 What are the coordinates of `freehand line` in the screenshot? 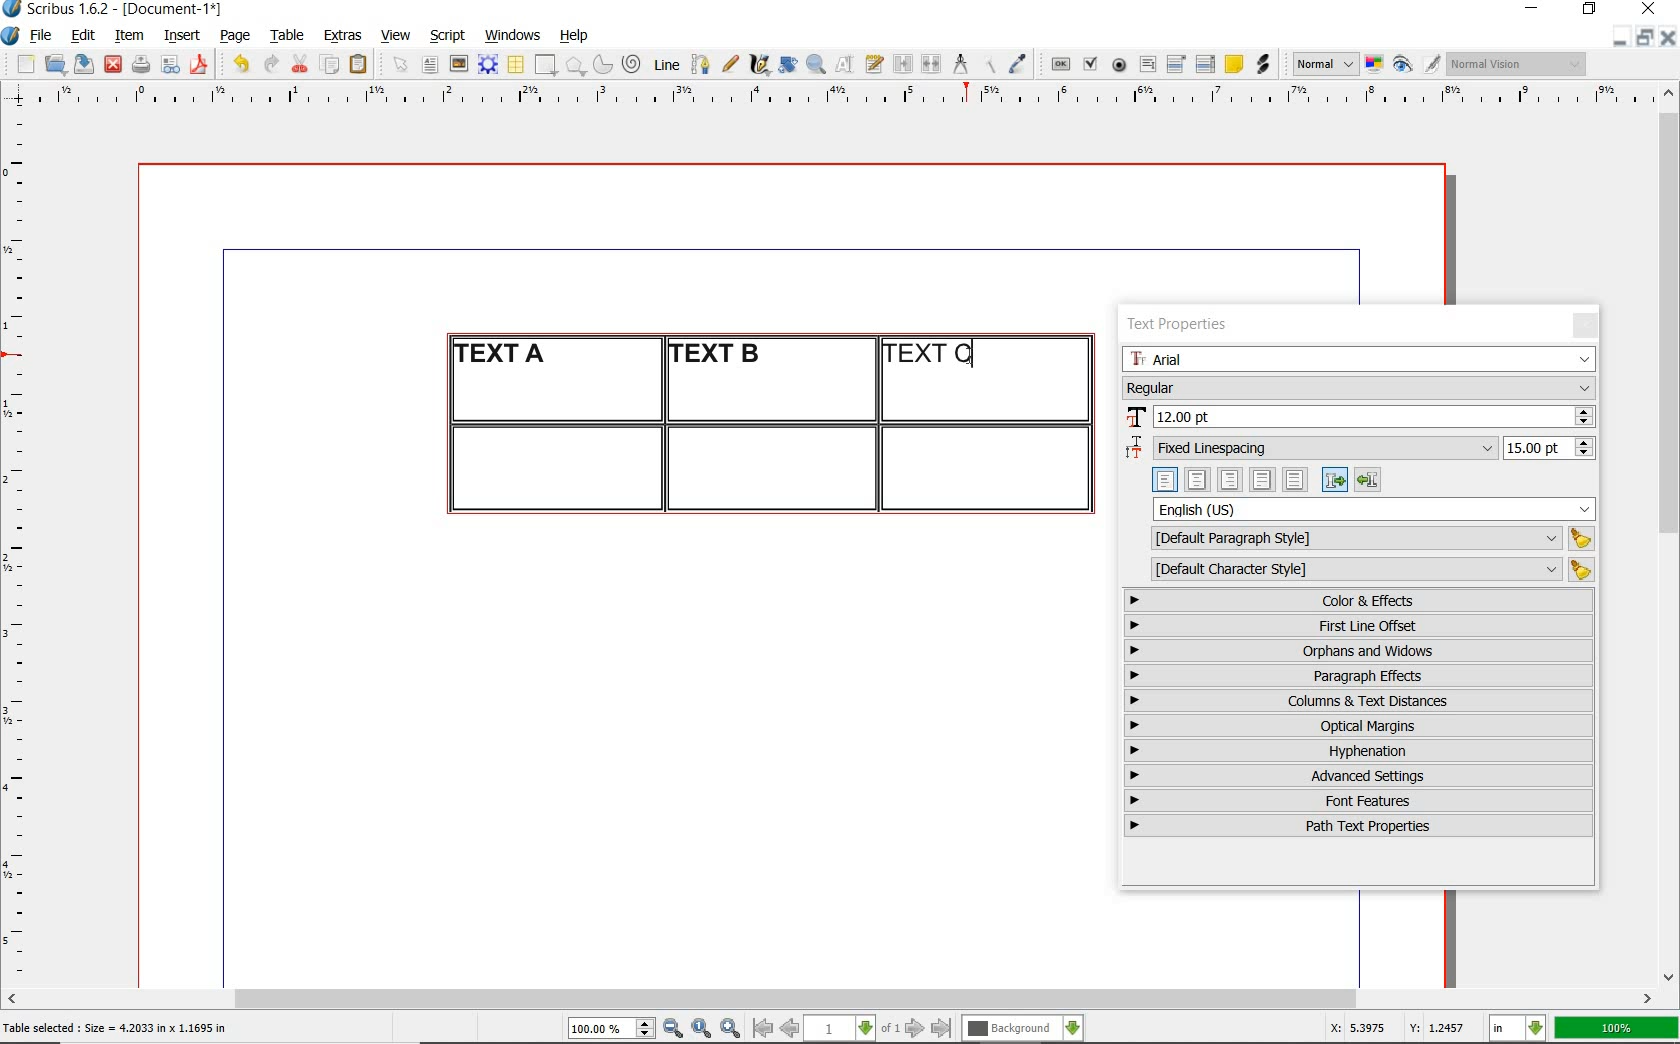 It's located at (730, 64).